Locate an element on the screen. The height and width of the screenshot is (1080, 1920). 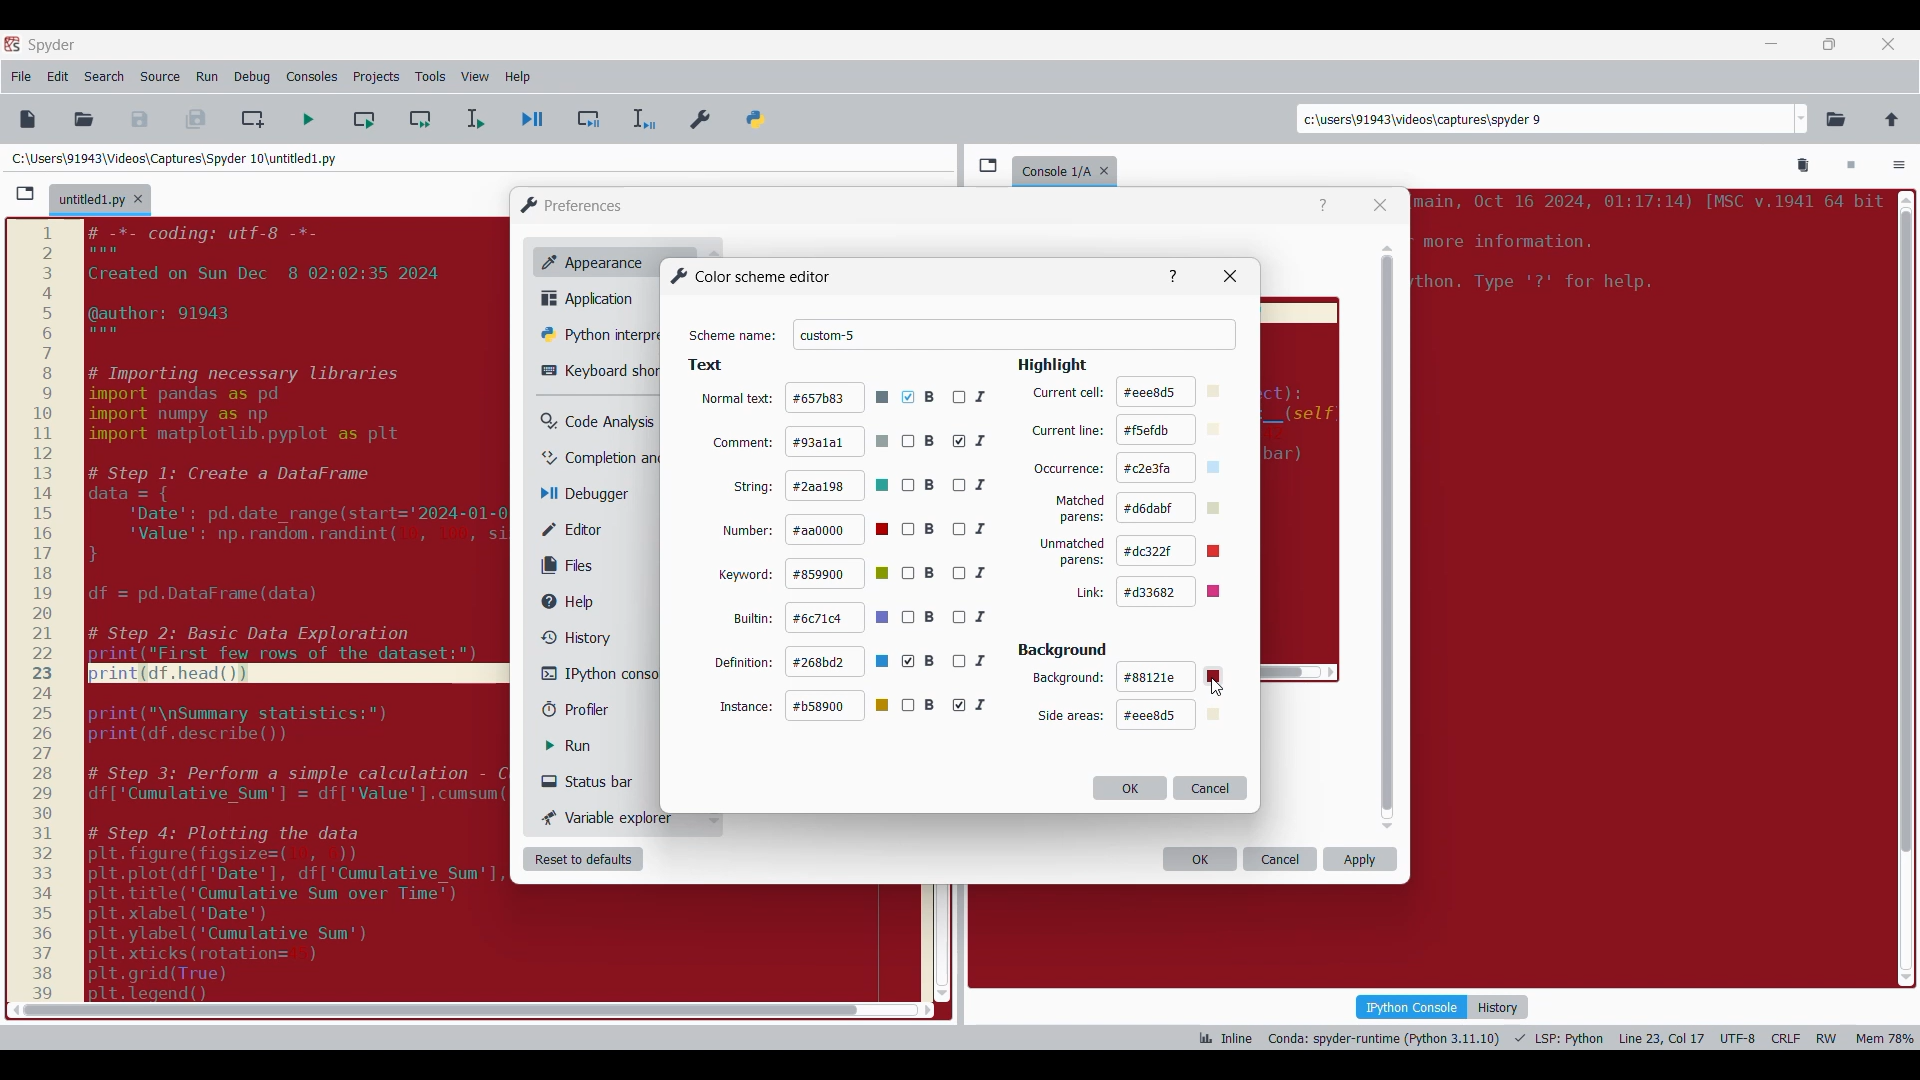
History is located at coordinates (572, 637).